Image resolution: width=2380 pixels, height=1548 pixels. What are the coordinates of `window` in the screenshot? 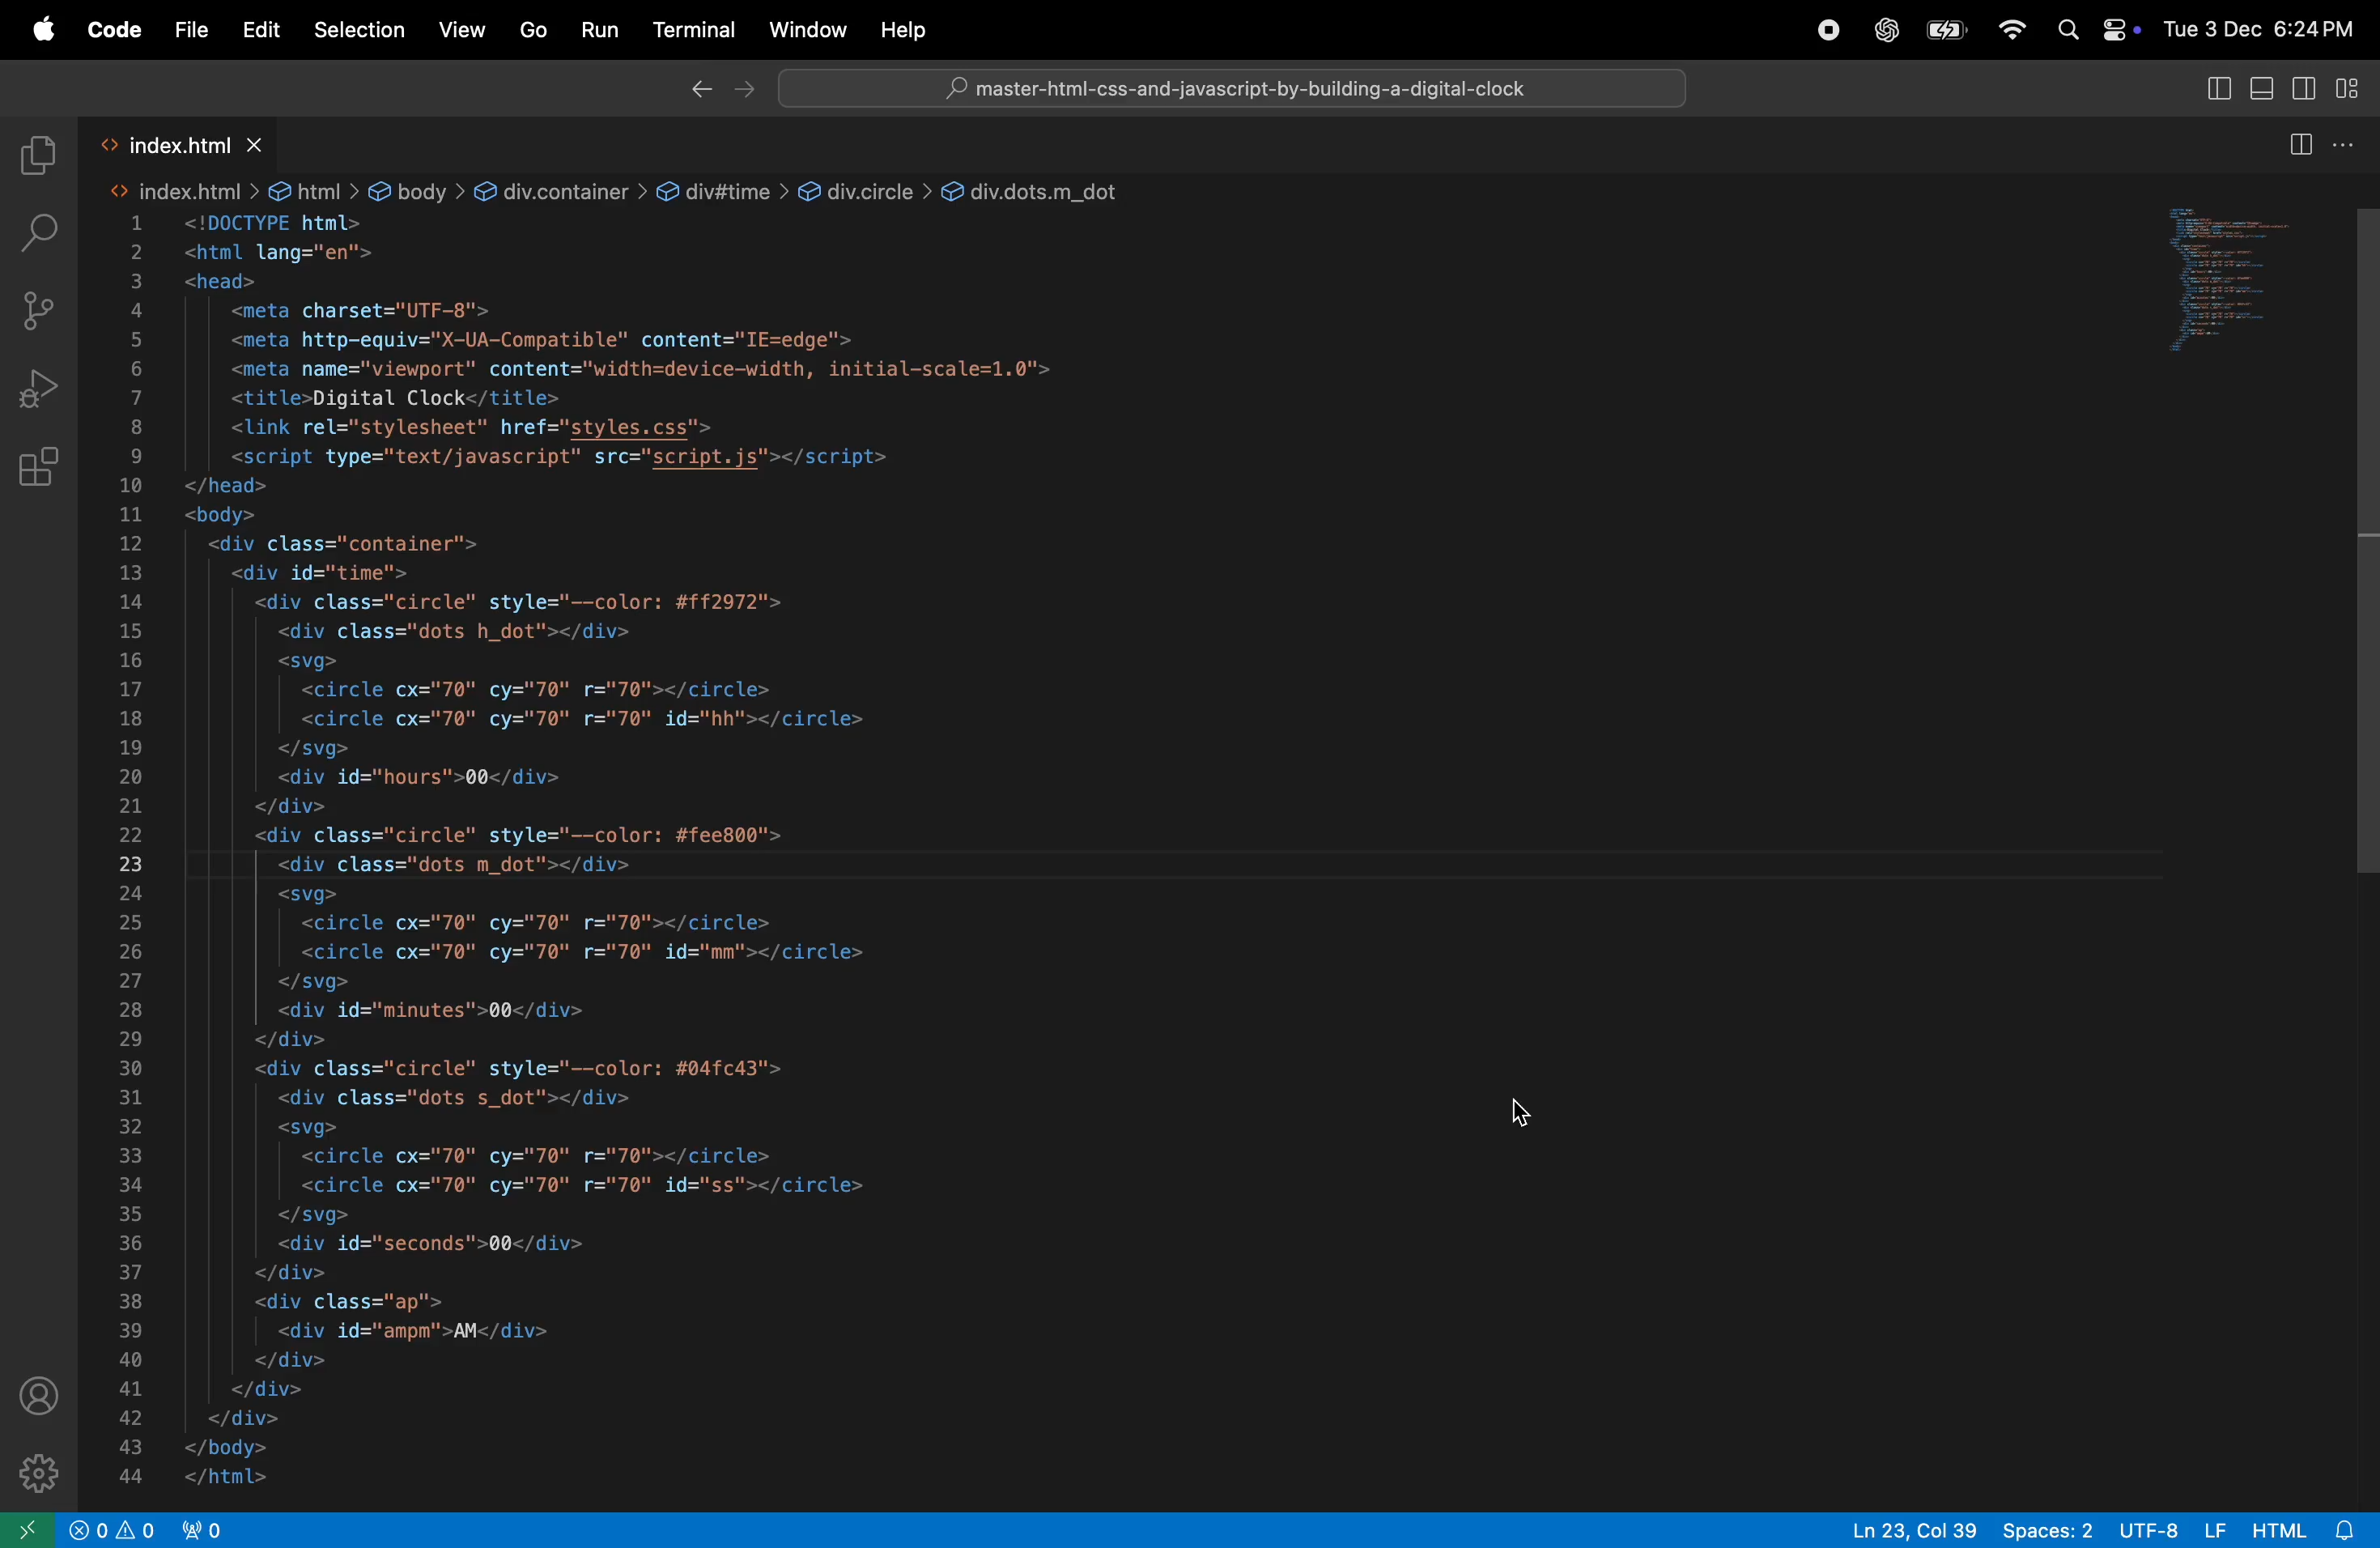 It's located at (807, 31).